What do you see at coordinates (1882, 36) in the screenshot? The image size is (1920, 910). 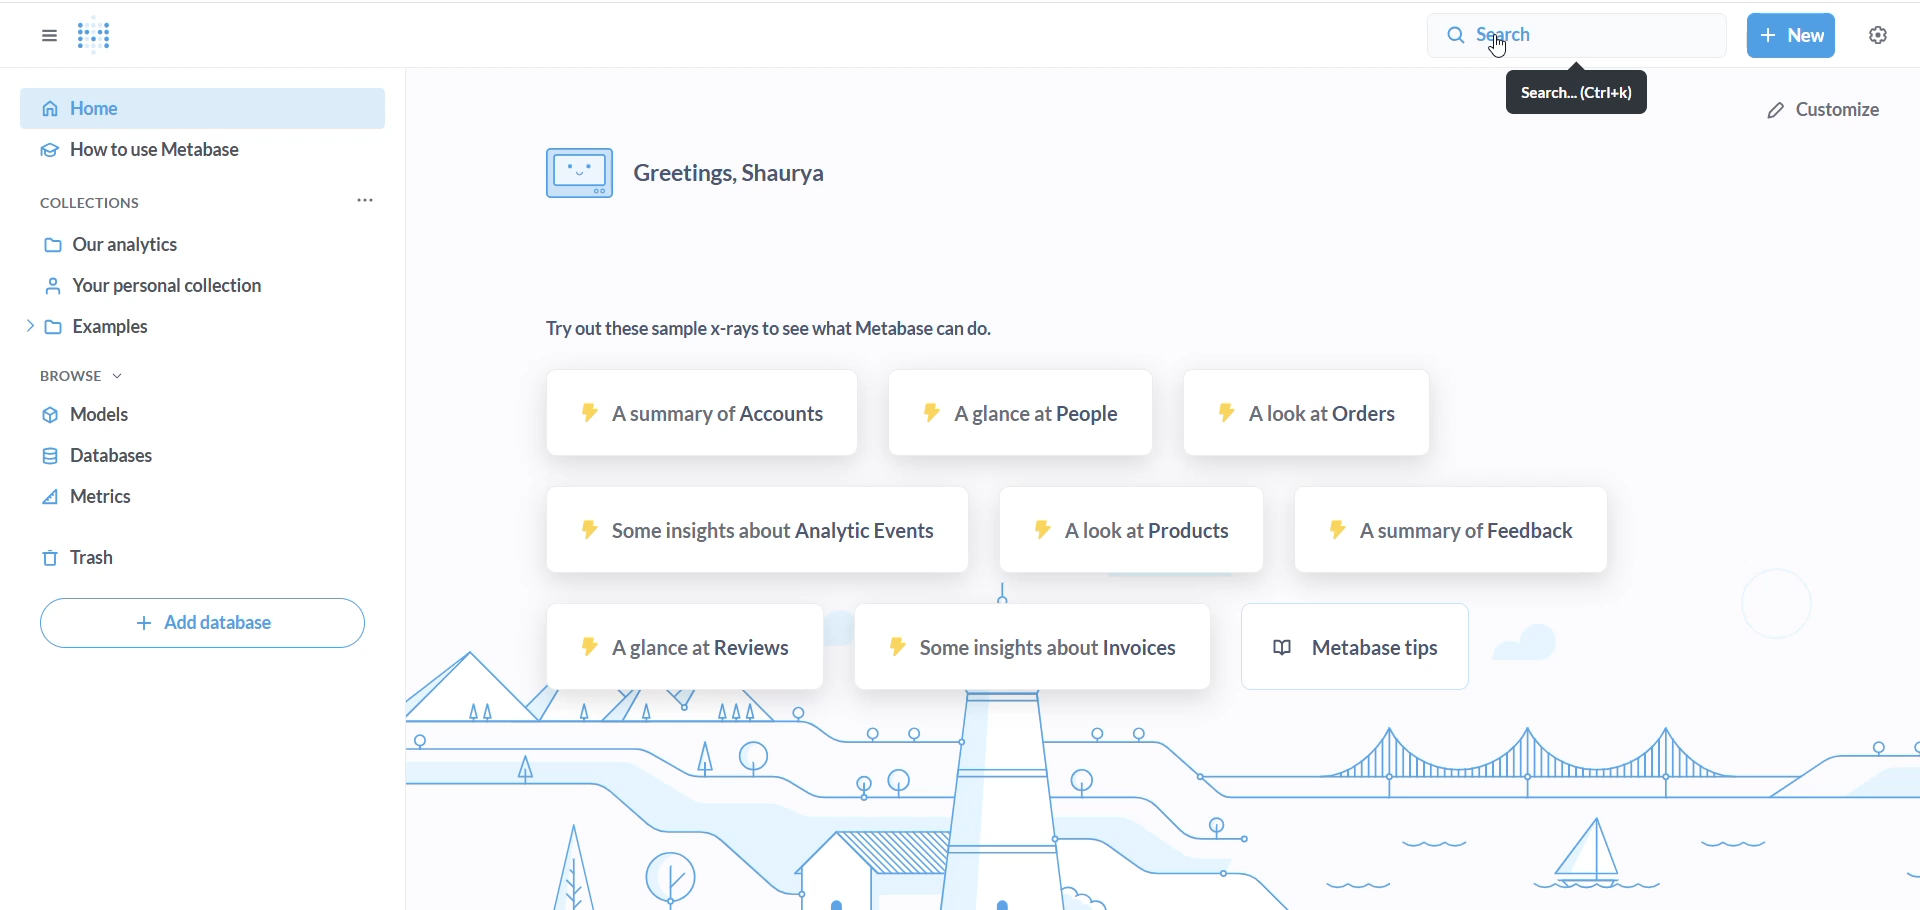 I see `settings` at bounding box center [1882, 36].